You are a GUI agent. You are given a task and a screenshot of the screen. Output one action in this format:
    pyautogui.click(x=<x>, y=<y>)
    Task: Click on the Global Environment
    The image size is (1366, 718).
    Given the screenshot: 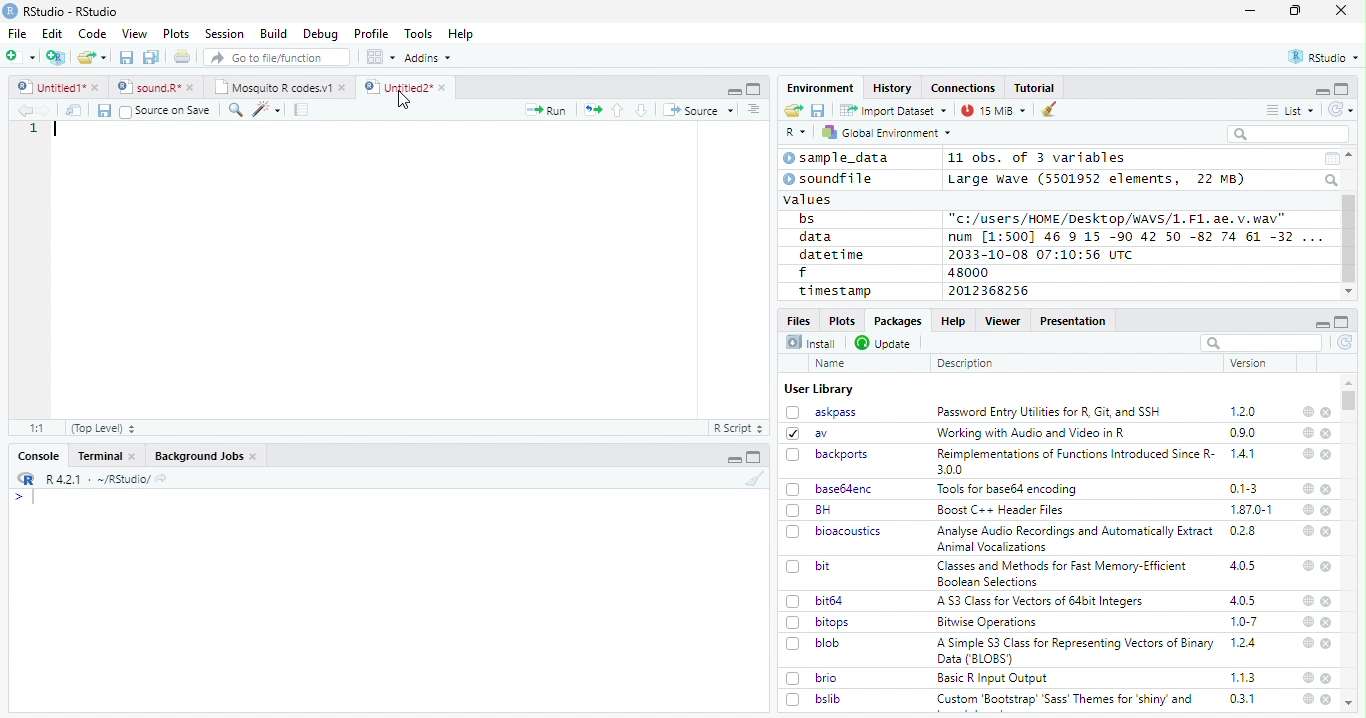 What is the action you would take?
    pyautogui.click(x=888, y=131)
    